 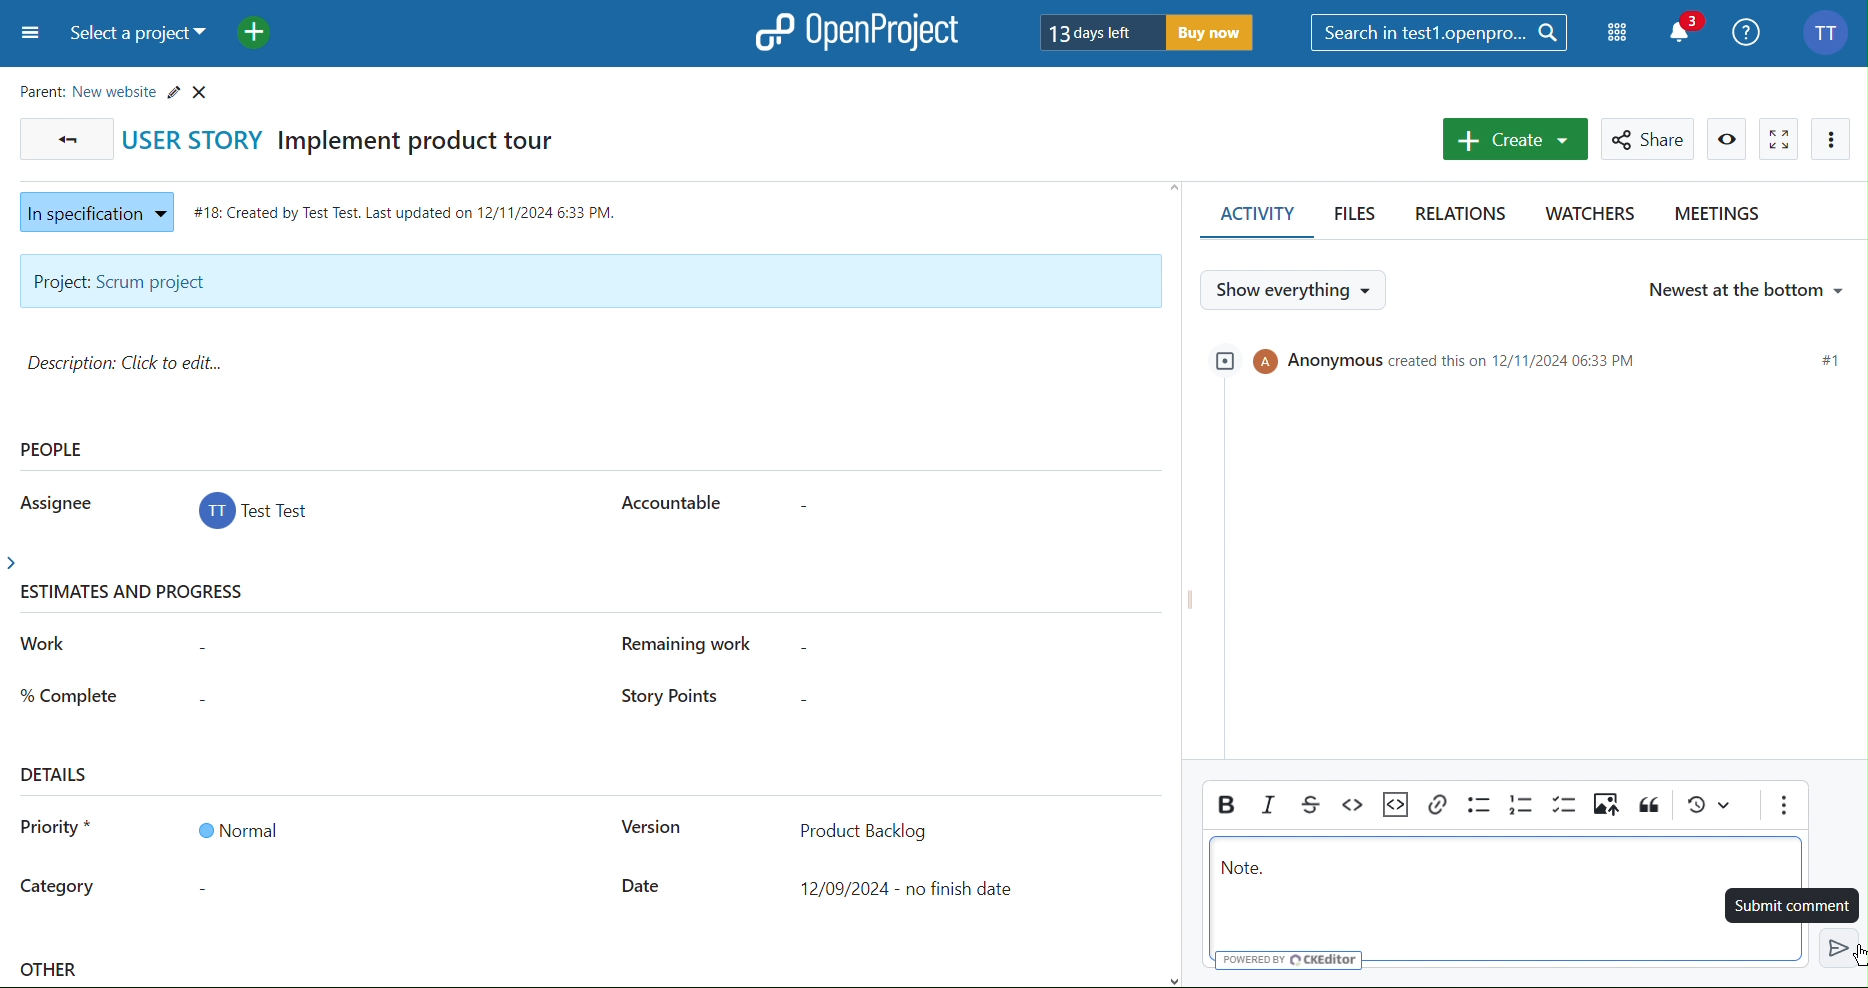 I want to click on People, so click(x=54, y=449).